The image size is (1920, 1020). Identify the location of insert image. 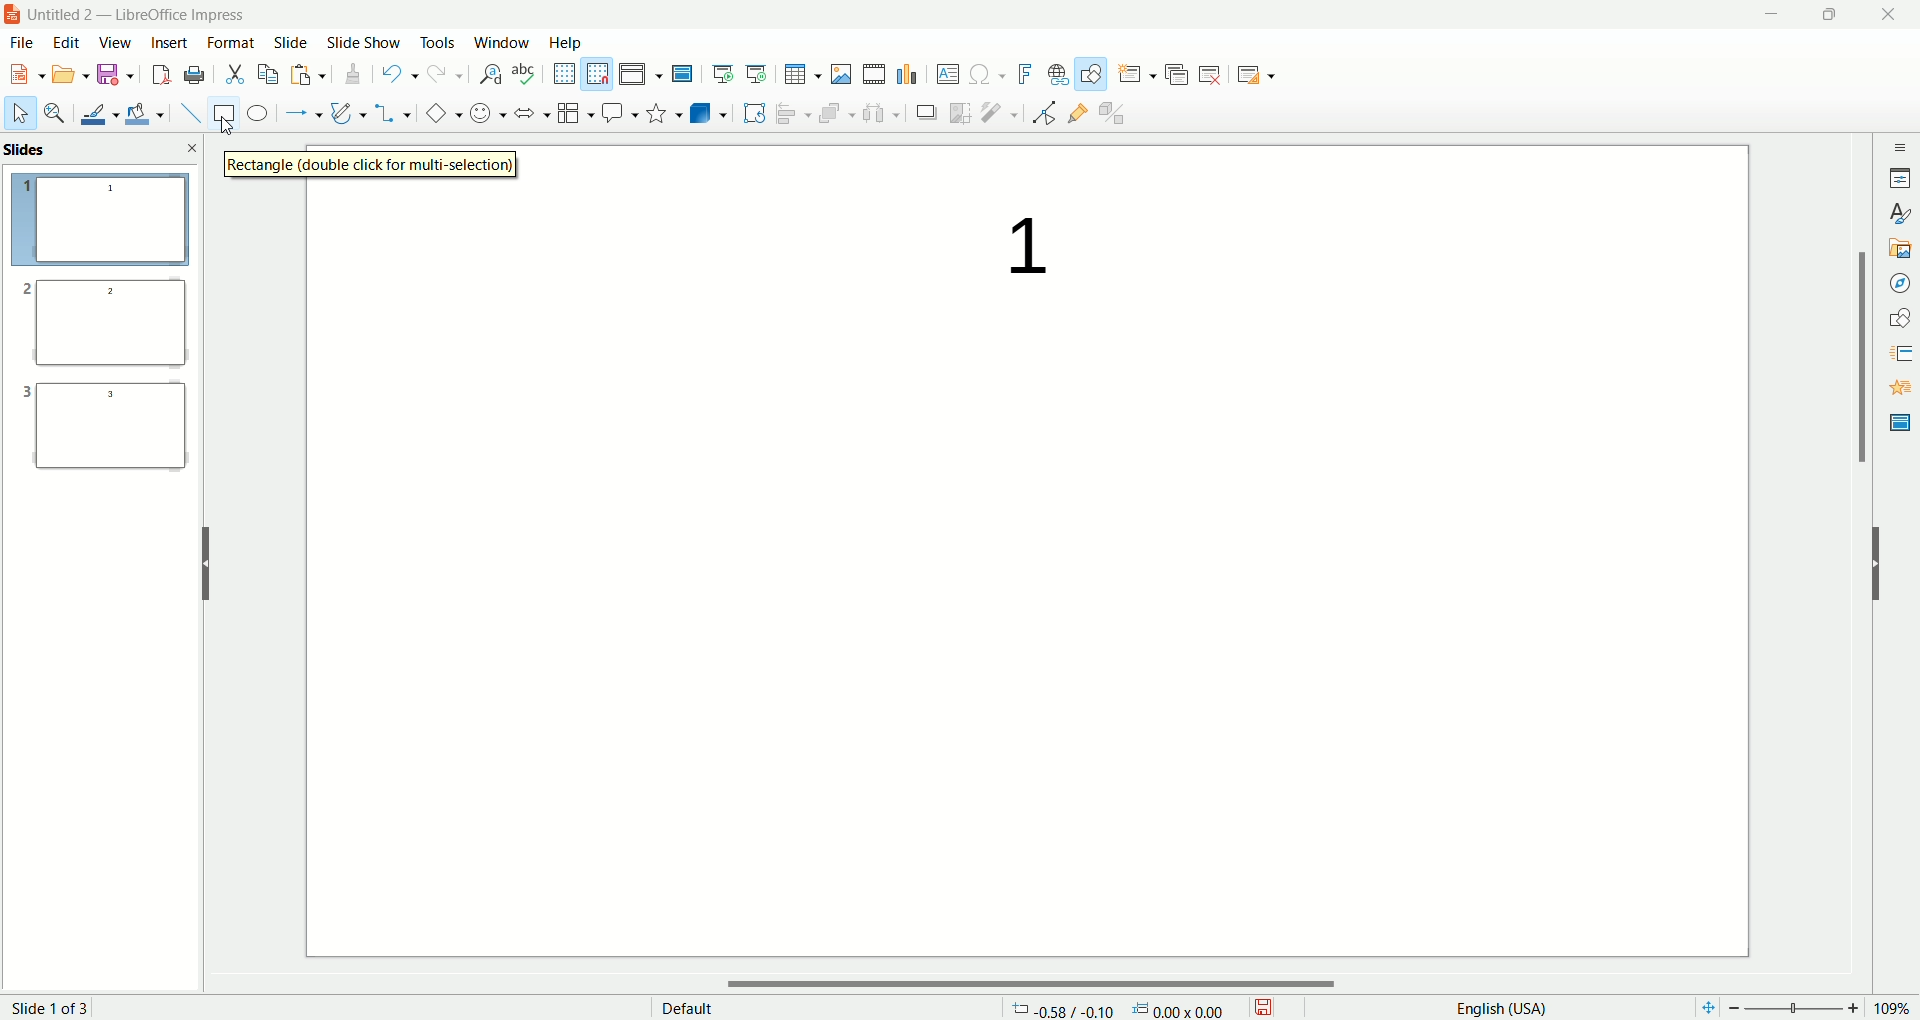
(842, 73).